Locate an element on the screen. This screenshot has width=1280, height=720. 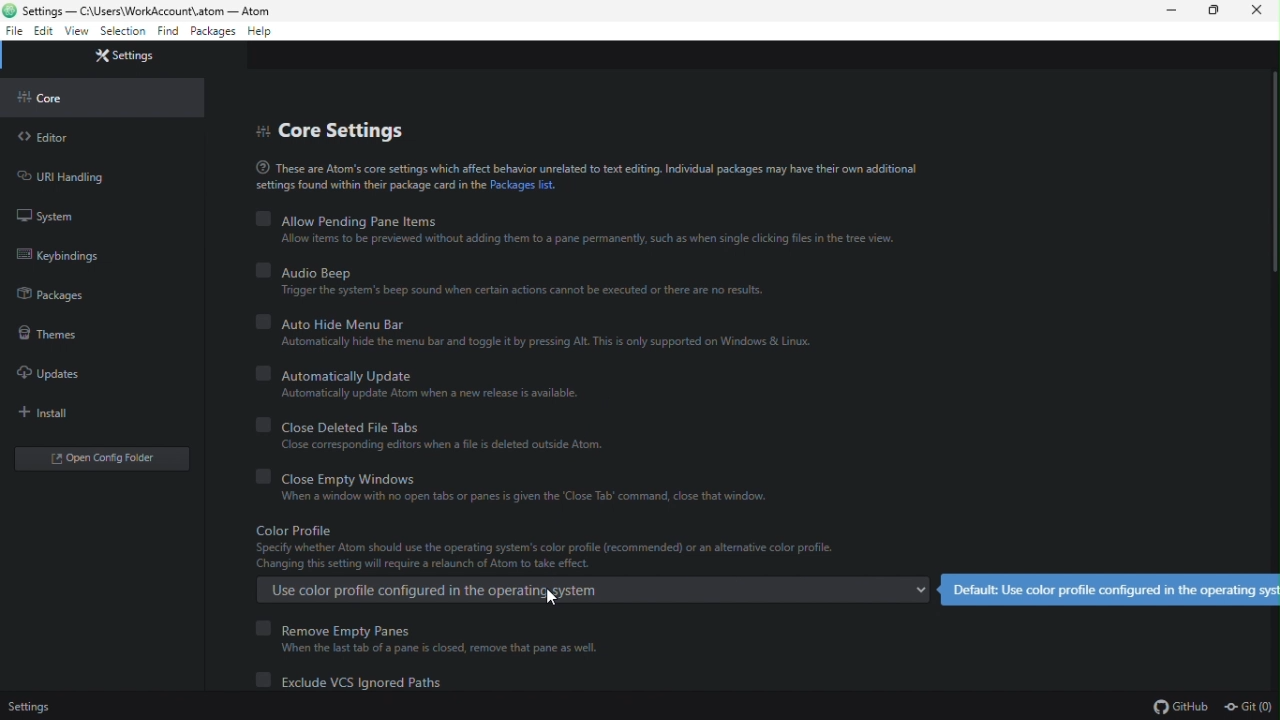
keybinding is located at coordinates (64, 256).